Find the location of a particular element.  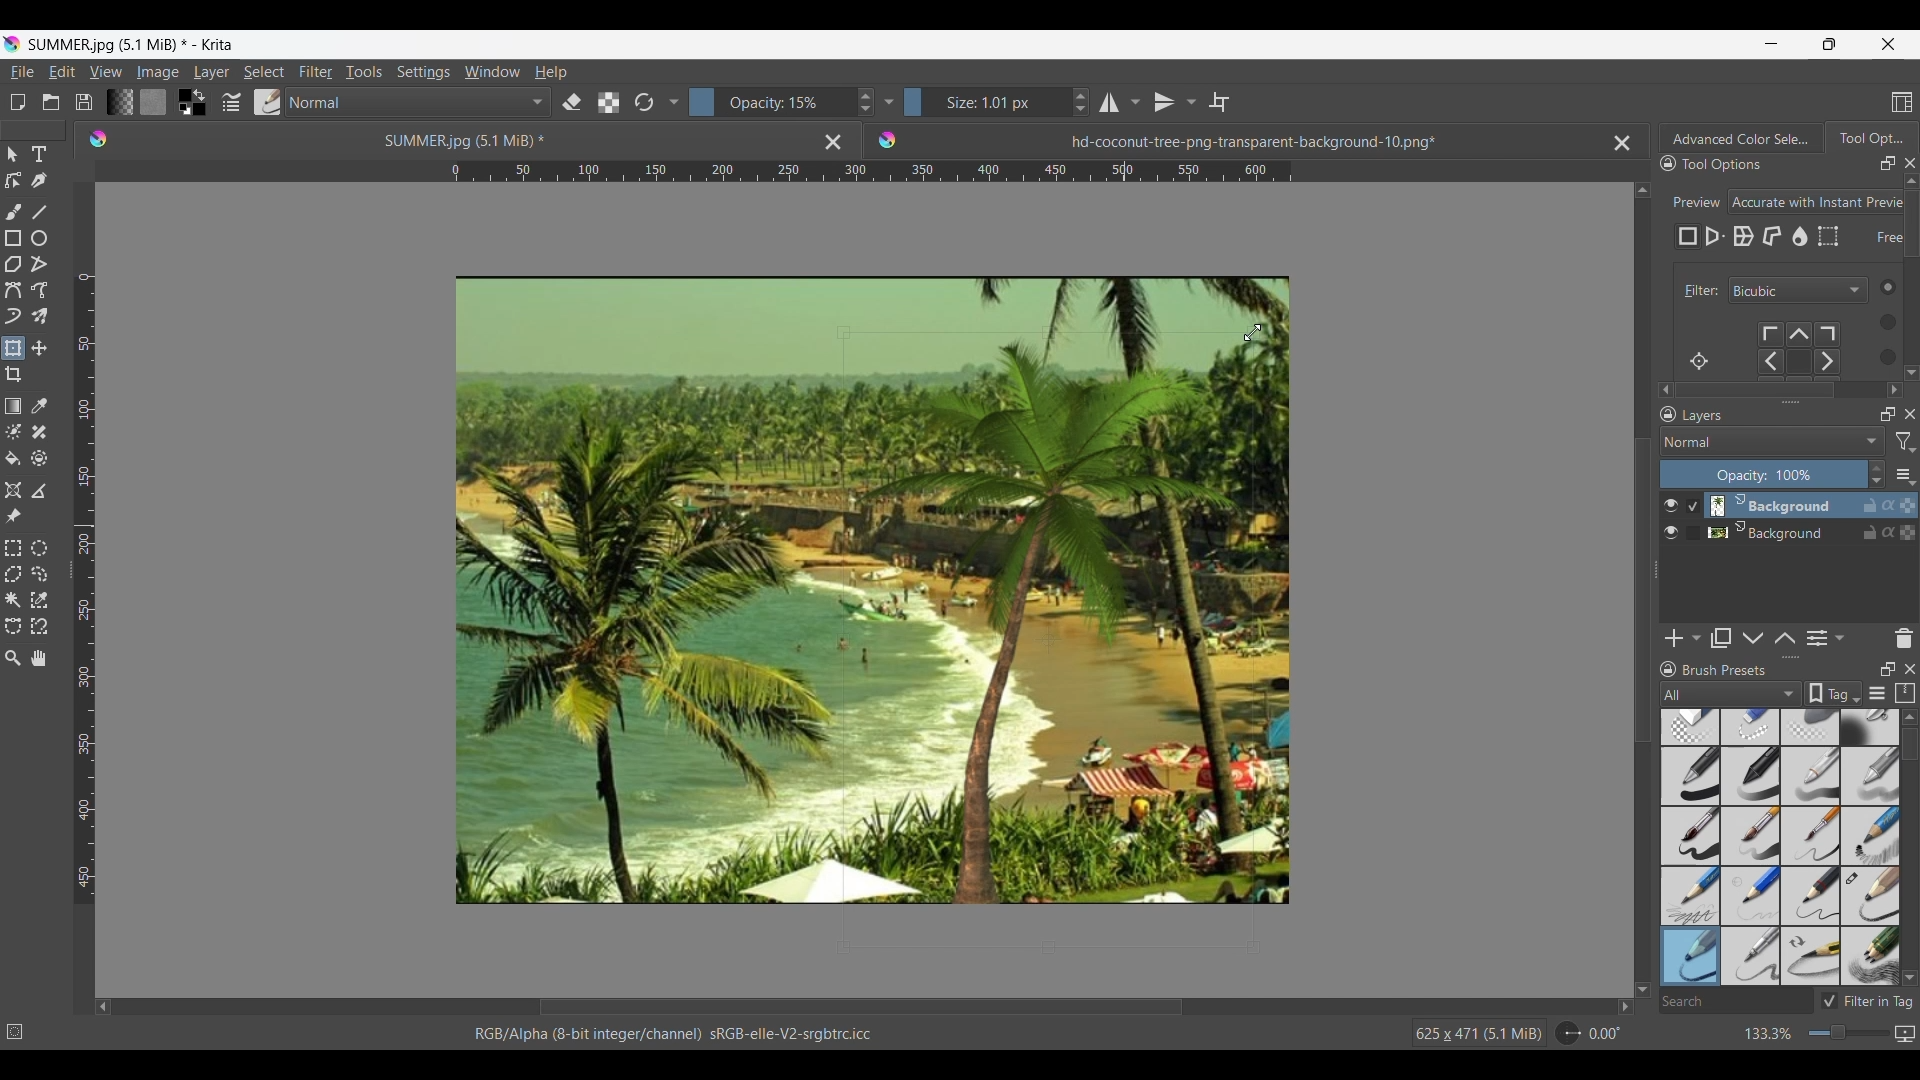

Background/Foreground color selector is located at coordinates (191, 102).